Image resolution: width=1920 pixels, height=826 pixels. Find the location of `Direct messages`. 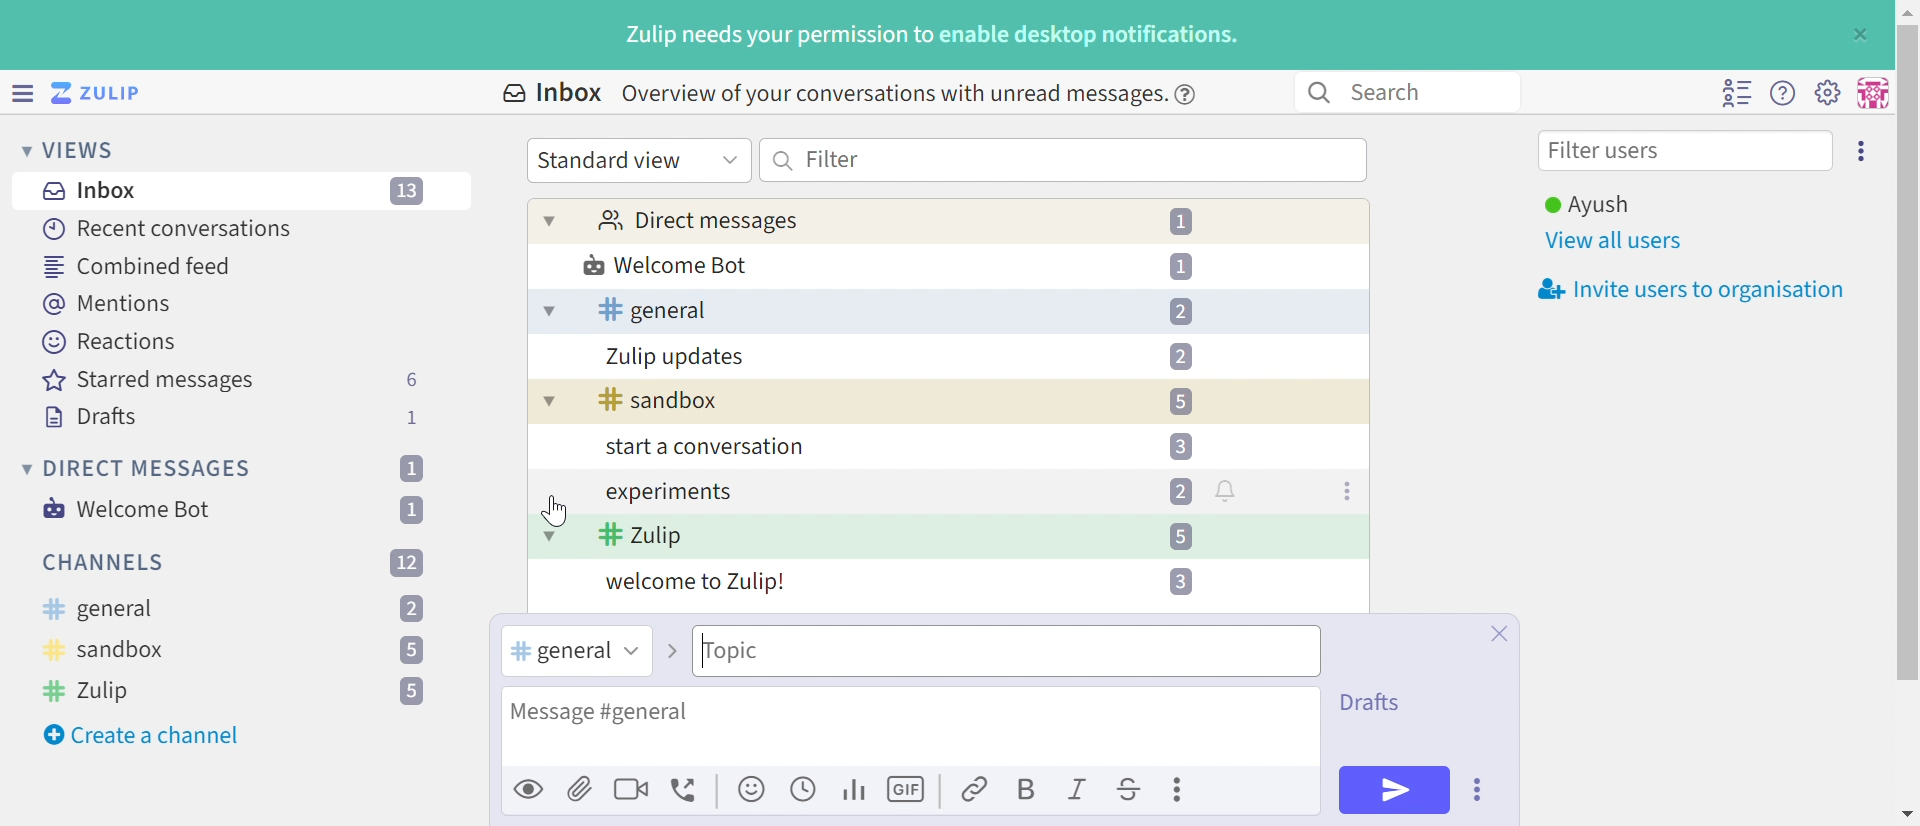

Direct messages is located at coordinates (697, 222).